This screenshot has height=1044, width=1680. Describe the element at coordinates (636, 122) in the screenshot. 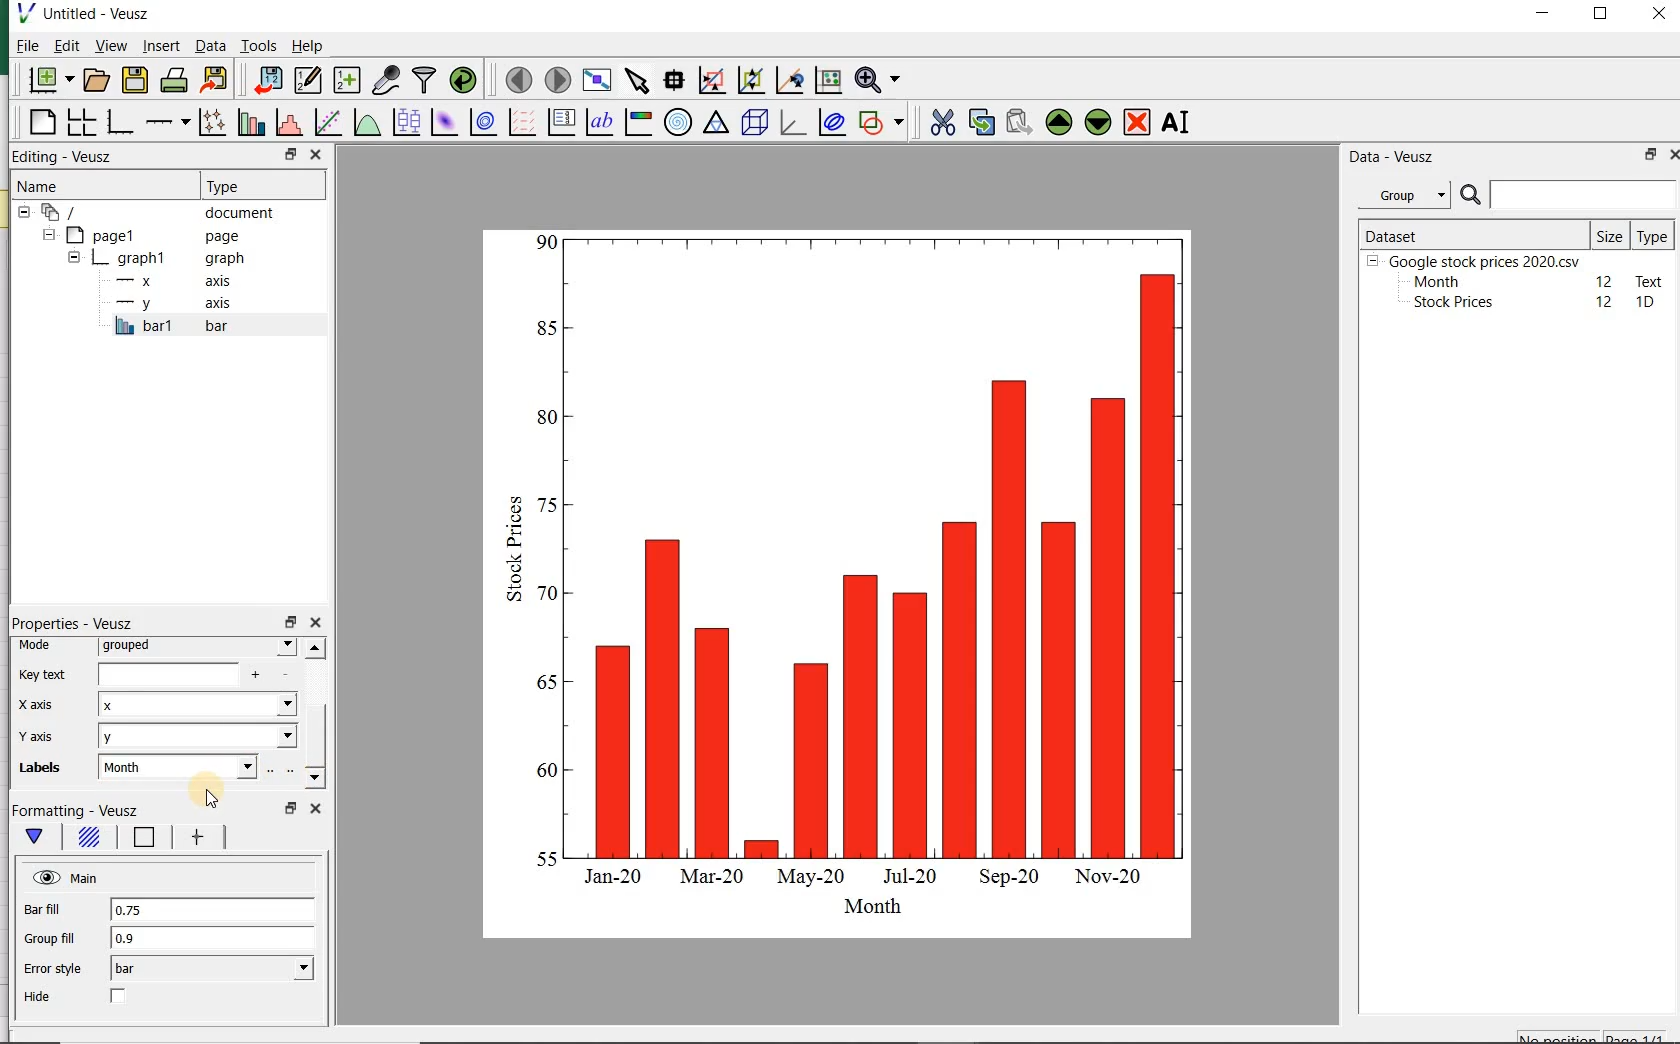

I see `image color bar` at that location.